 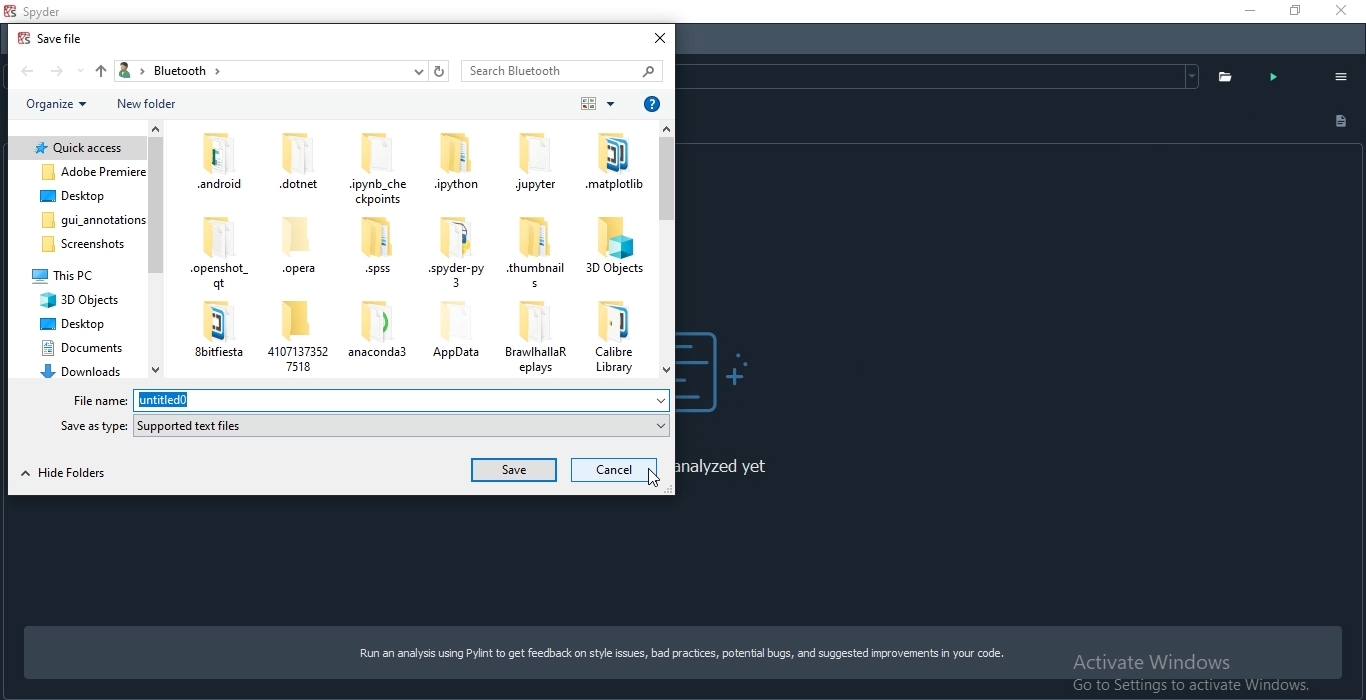 What do you see at coordinates (1291, 12) in the screenshot?
I see `Restore` at bounding box center [1291, 12].